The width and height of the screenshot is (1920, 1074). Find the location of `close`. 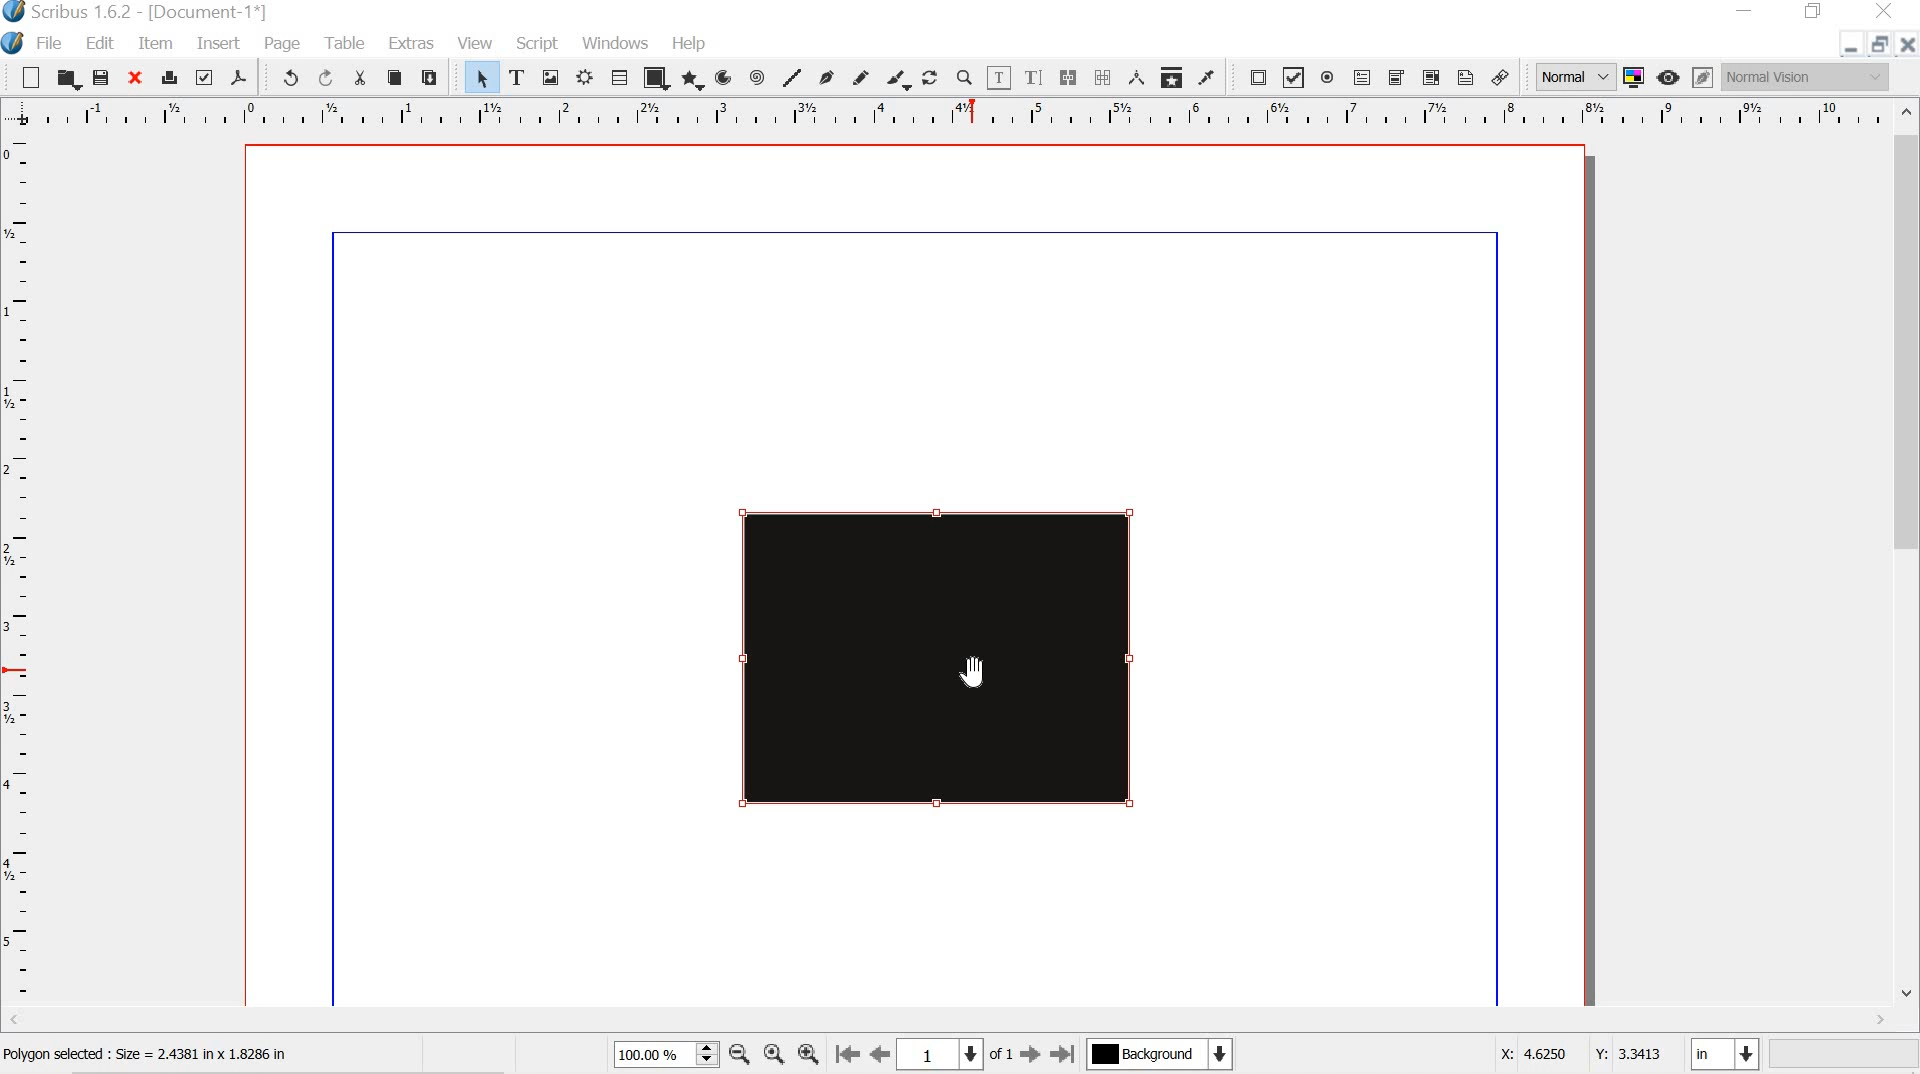

close is located at coordinates (1885, 12).